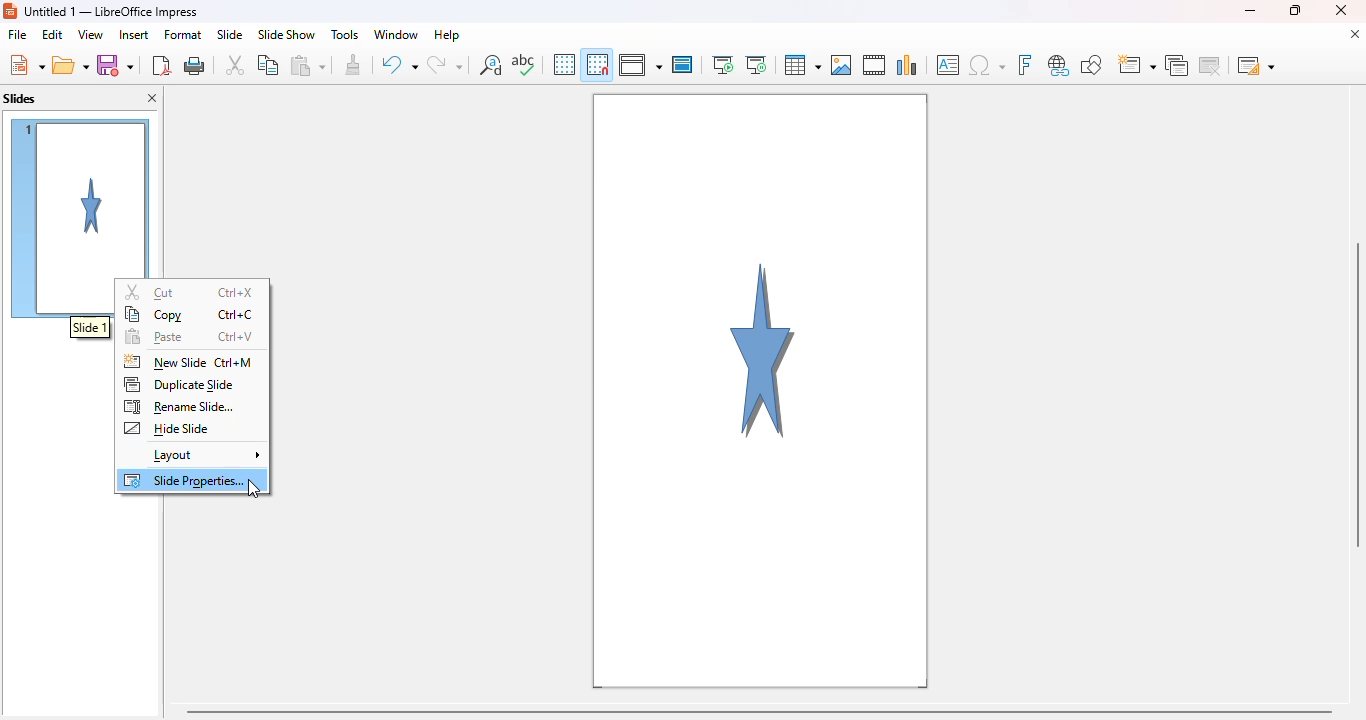 Image resolution: width=1366 pixels, height=720 pixels. I want to click on insert fontwork text, so click(1025, 64).